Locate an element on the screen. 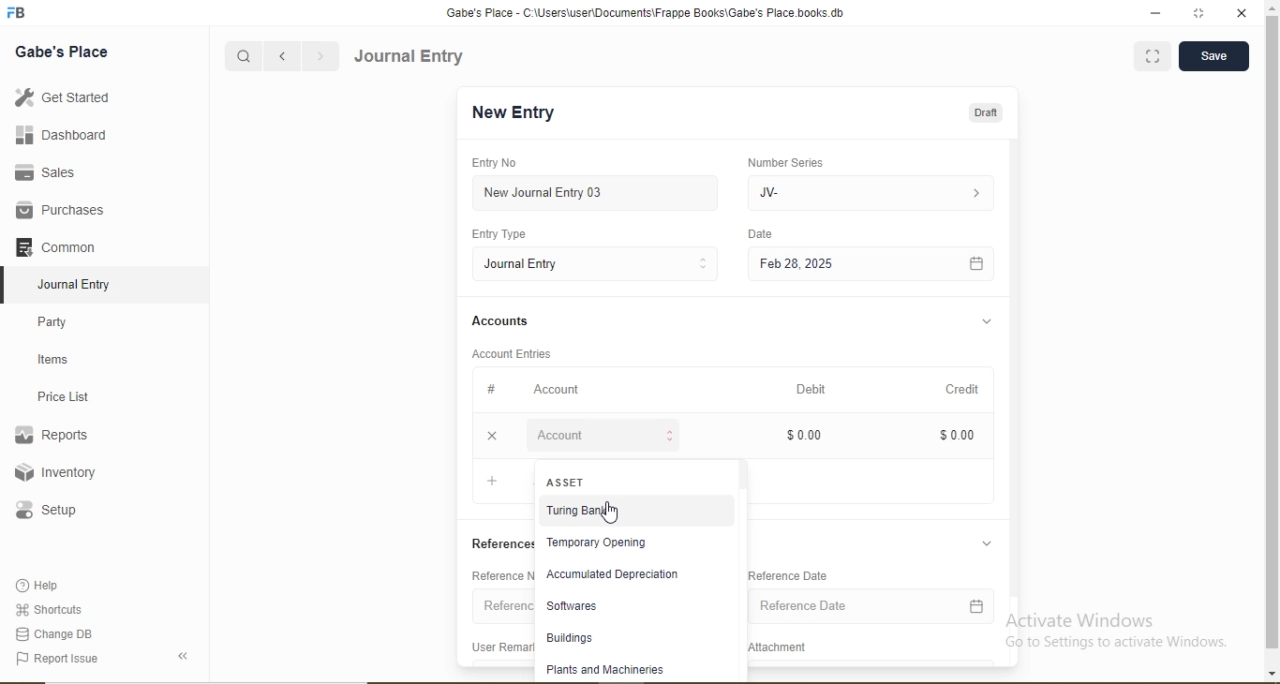 Image resolution: width=1280 pixels, height=684 pixels. Scroll bar is located at coordinates (1015, 373).